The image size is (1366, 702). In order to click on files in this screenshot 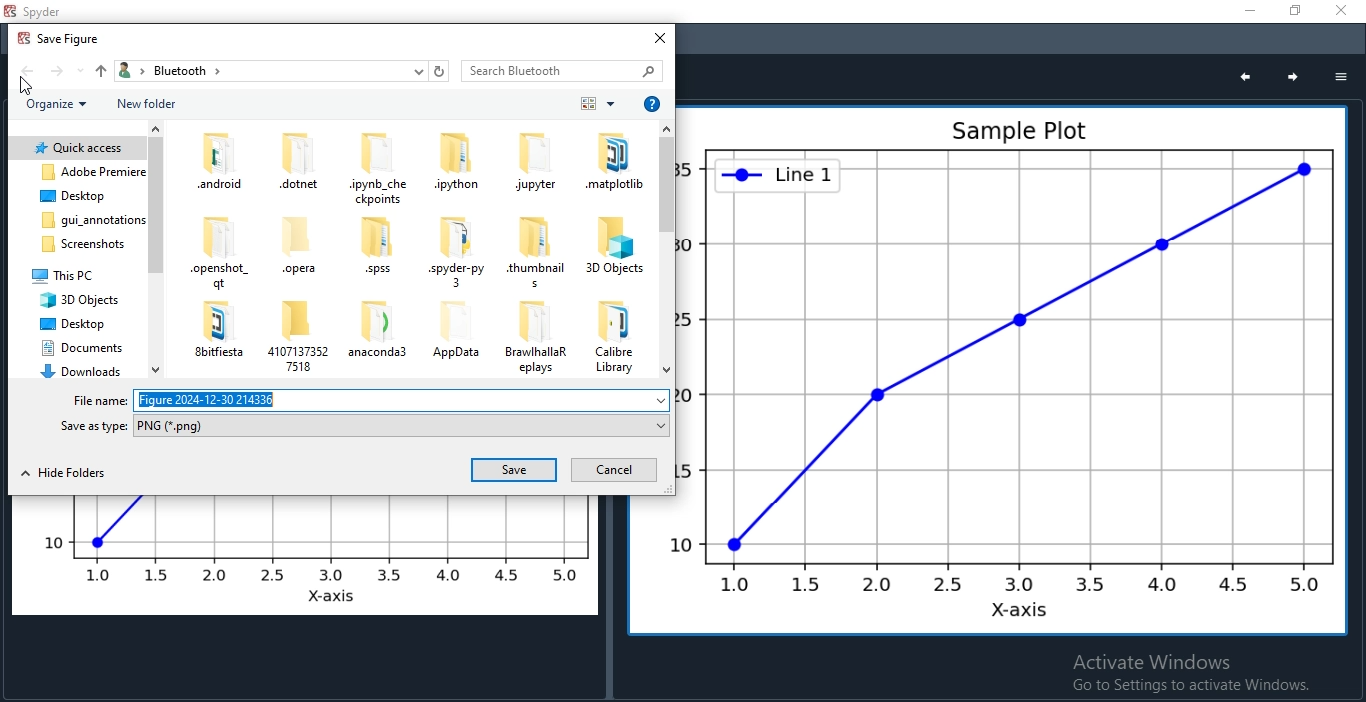, I will do `click(457, 329)`.